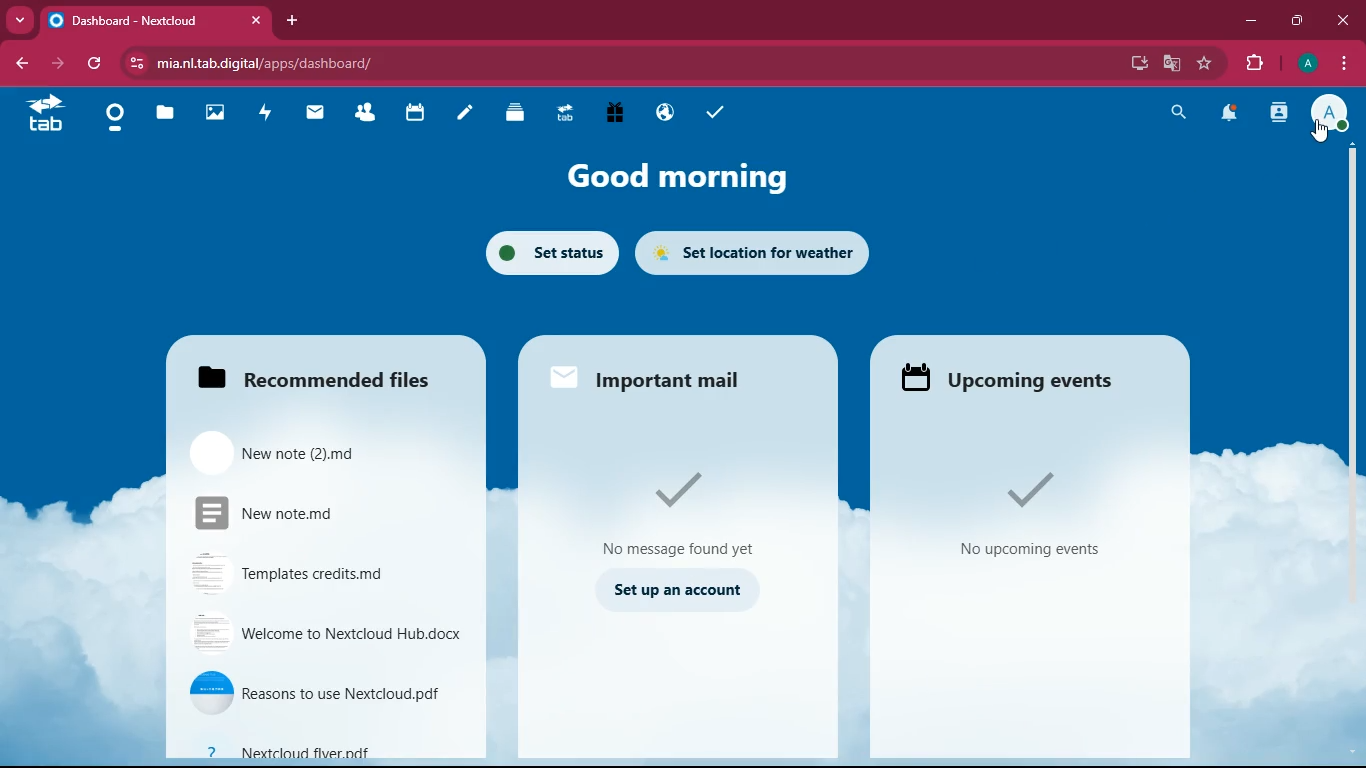 The height and width of the screenshot is (768, 1366). Describe the element at coordinates (1228, 116) in the screenshot. I see `notifications` at that location.